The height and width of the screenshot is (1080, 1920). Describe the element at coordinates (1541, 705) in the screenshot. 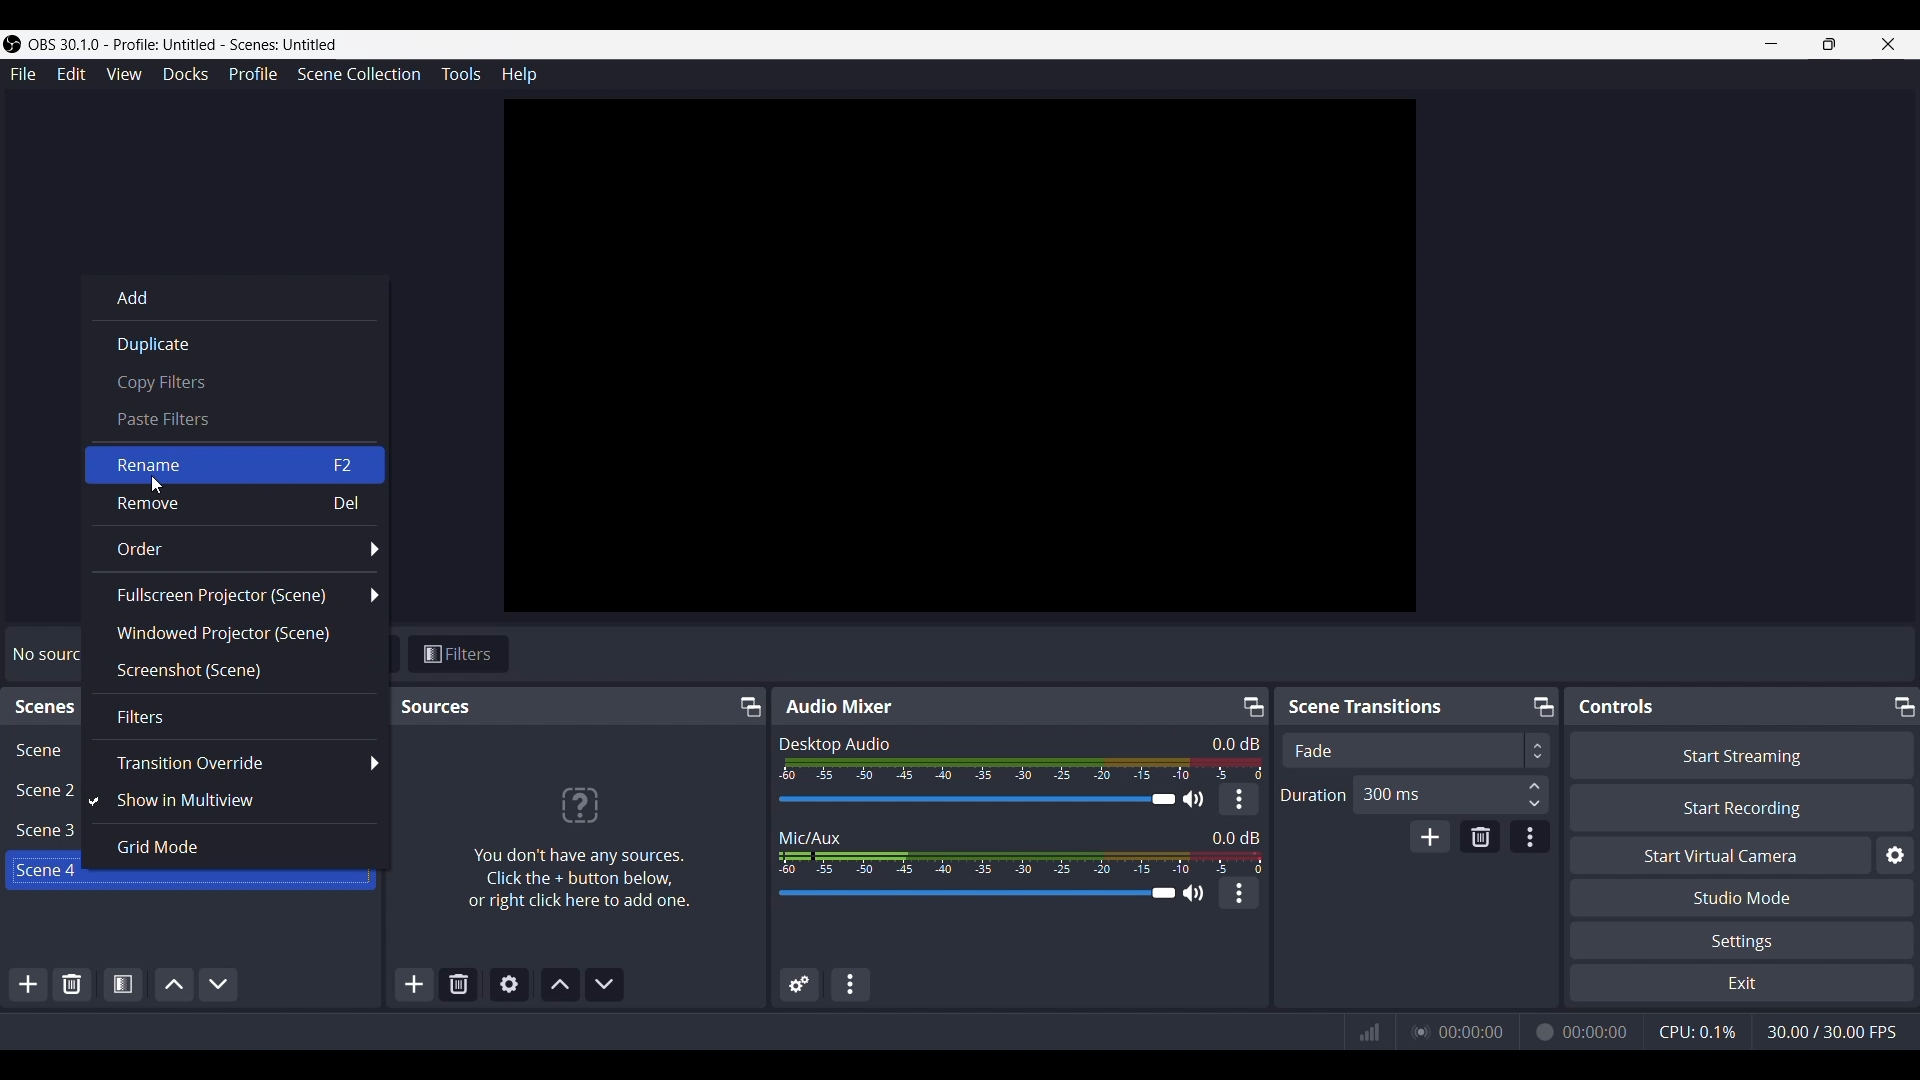

I see ` Undock/Pop-out icon` at that location.